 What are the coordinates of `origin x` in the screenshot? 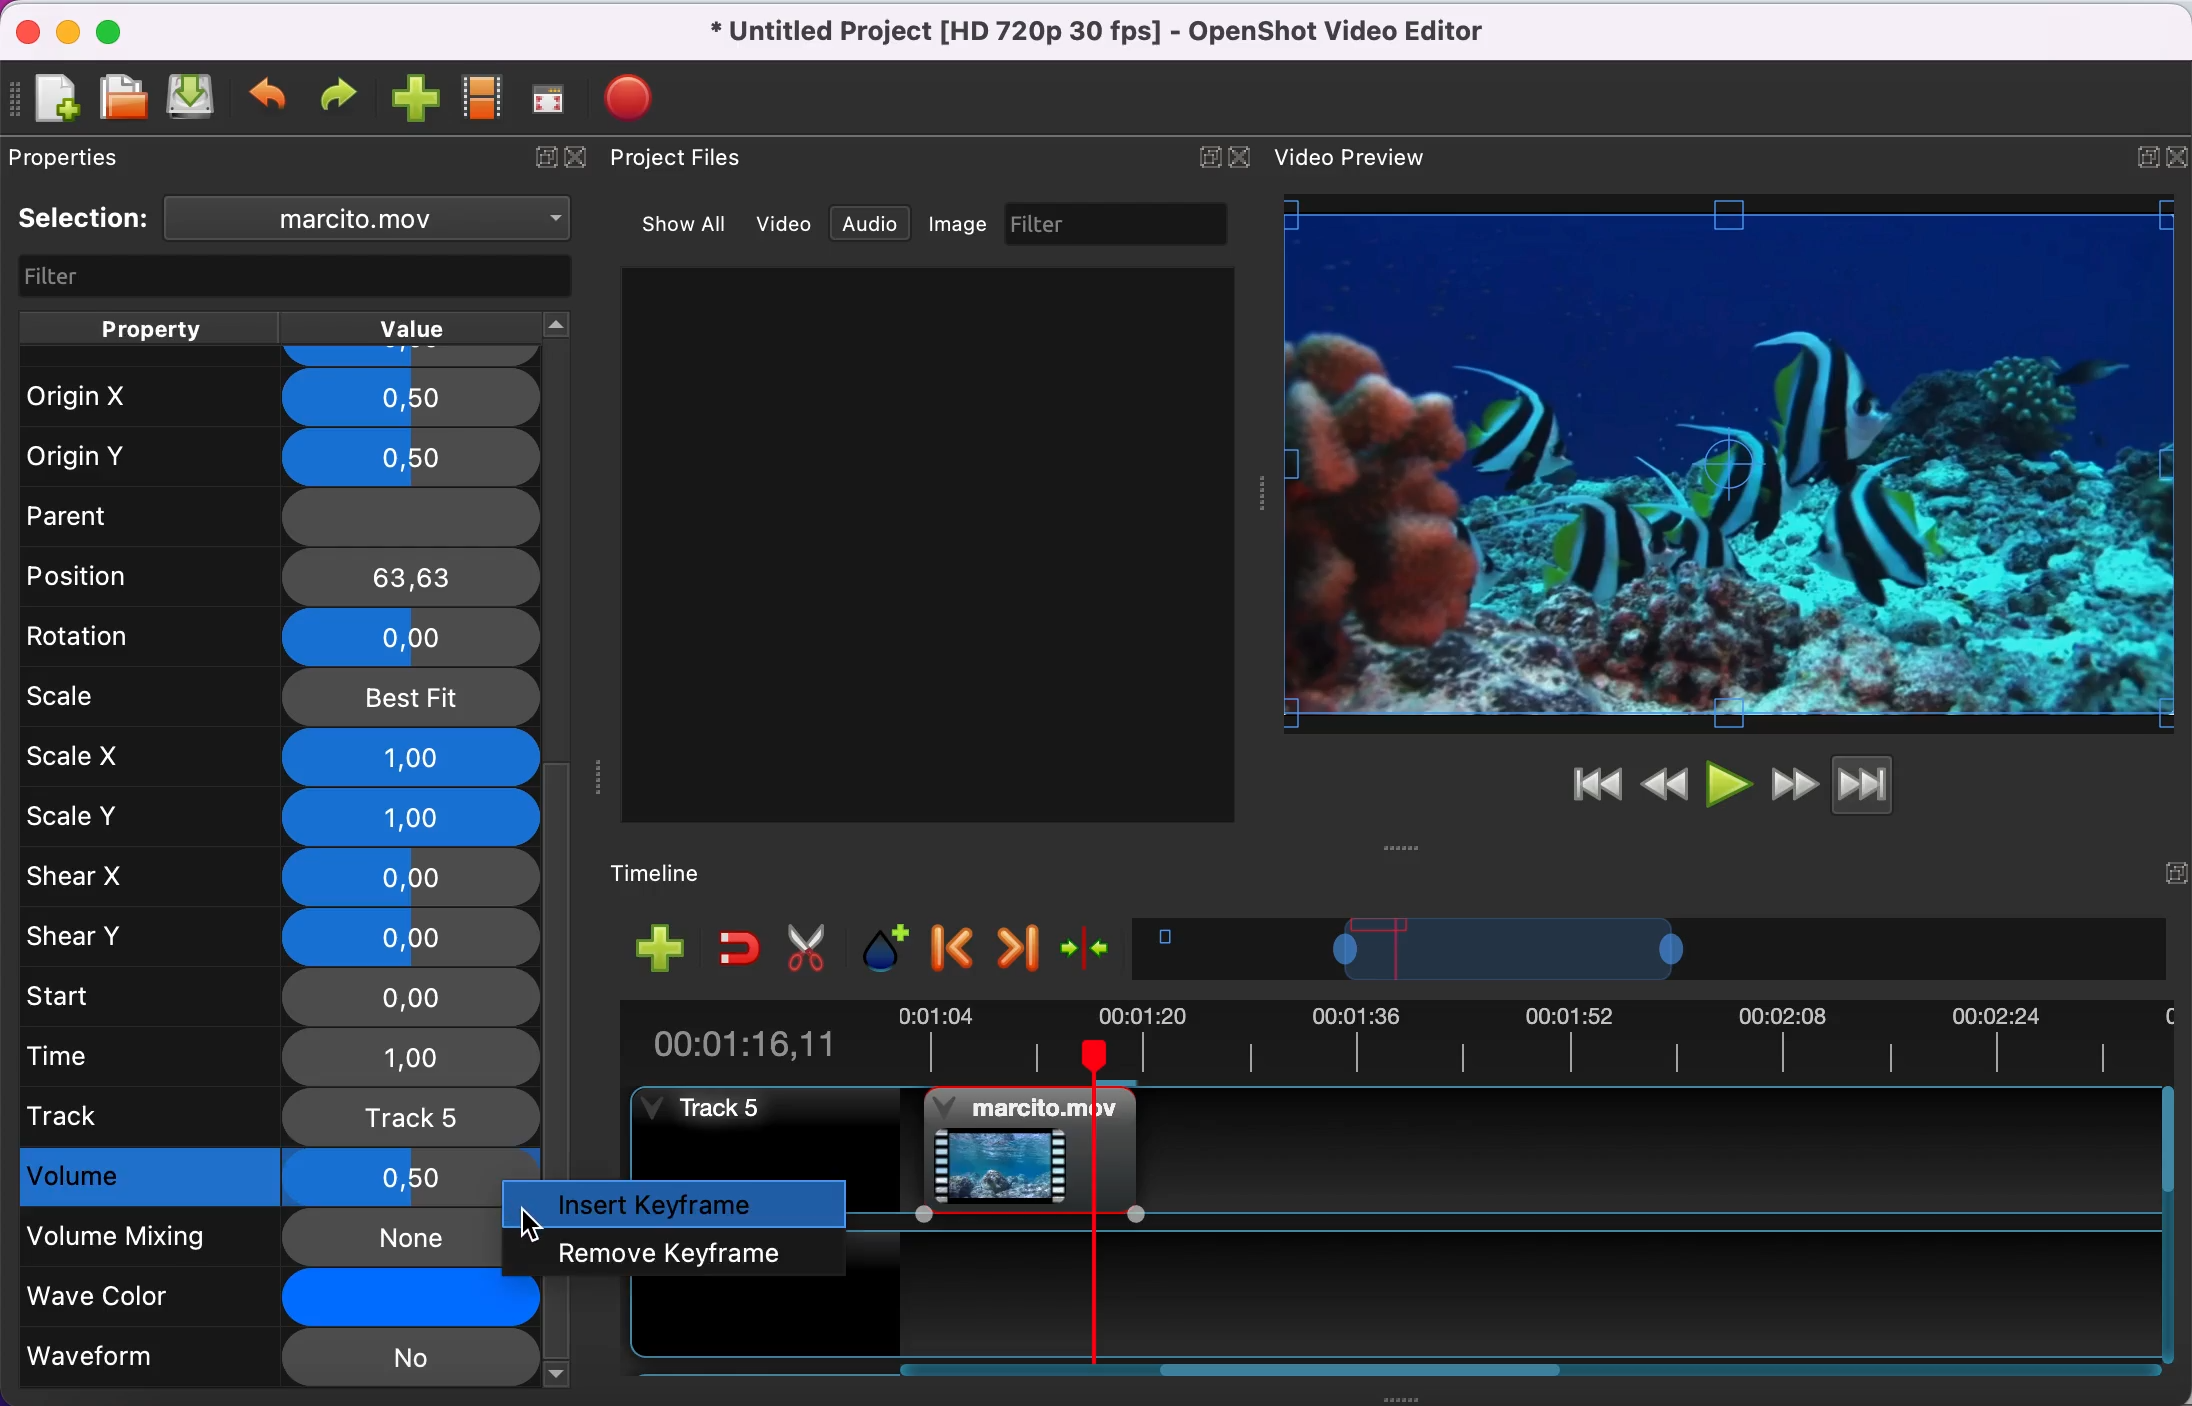 It's located at (274, 390).